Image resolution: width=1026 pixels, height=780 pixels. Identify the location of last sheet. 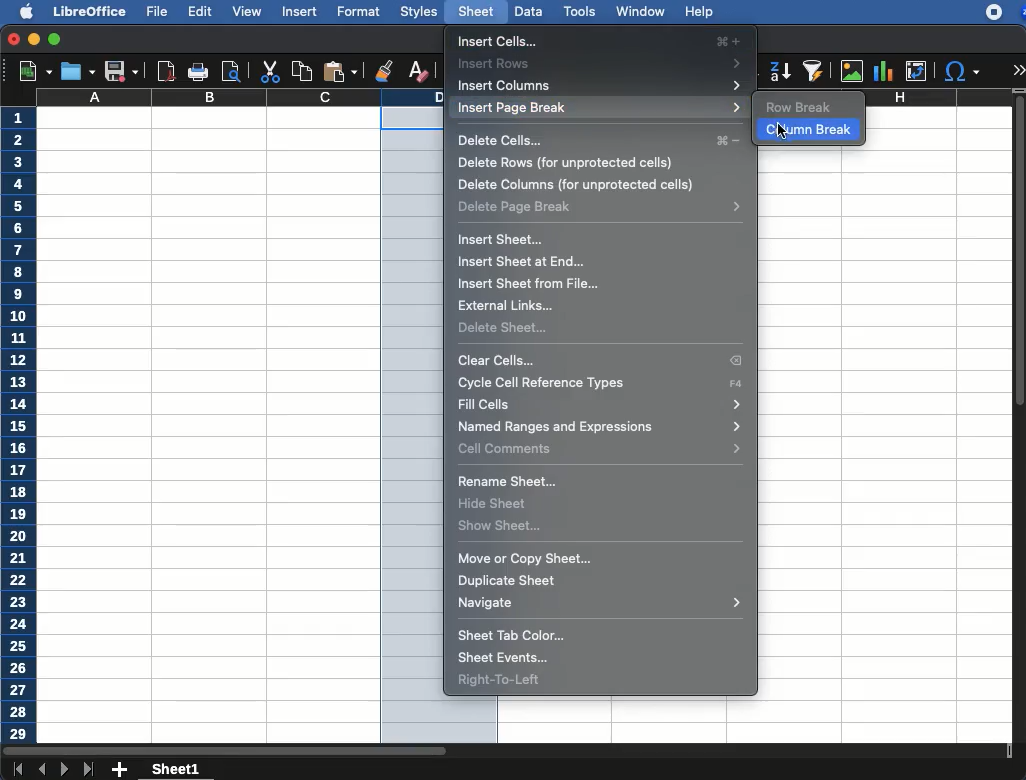
(90, 770).